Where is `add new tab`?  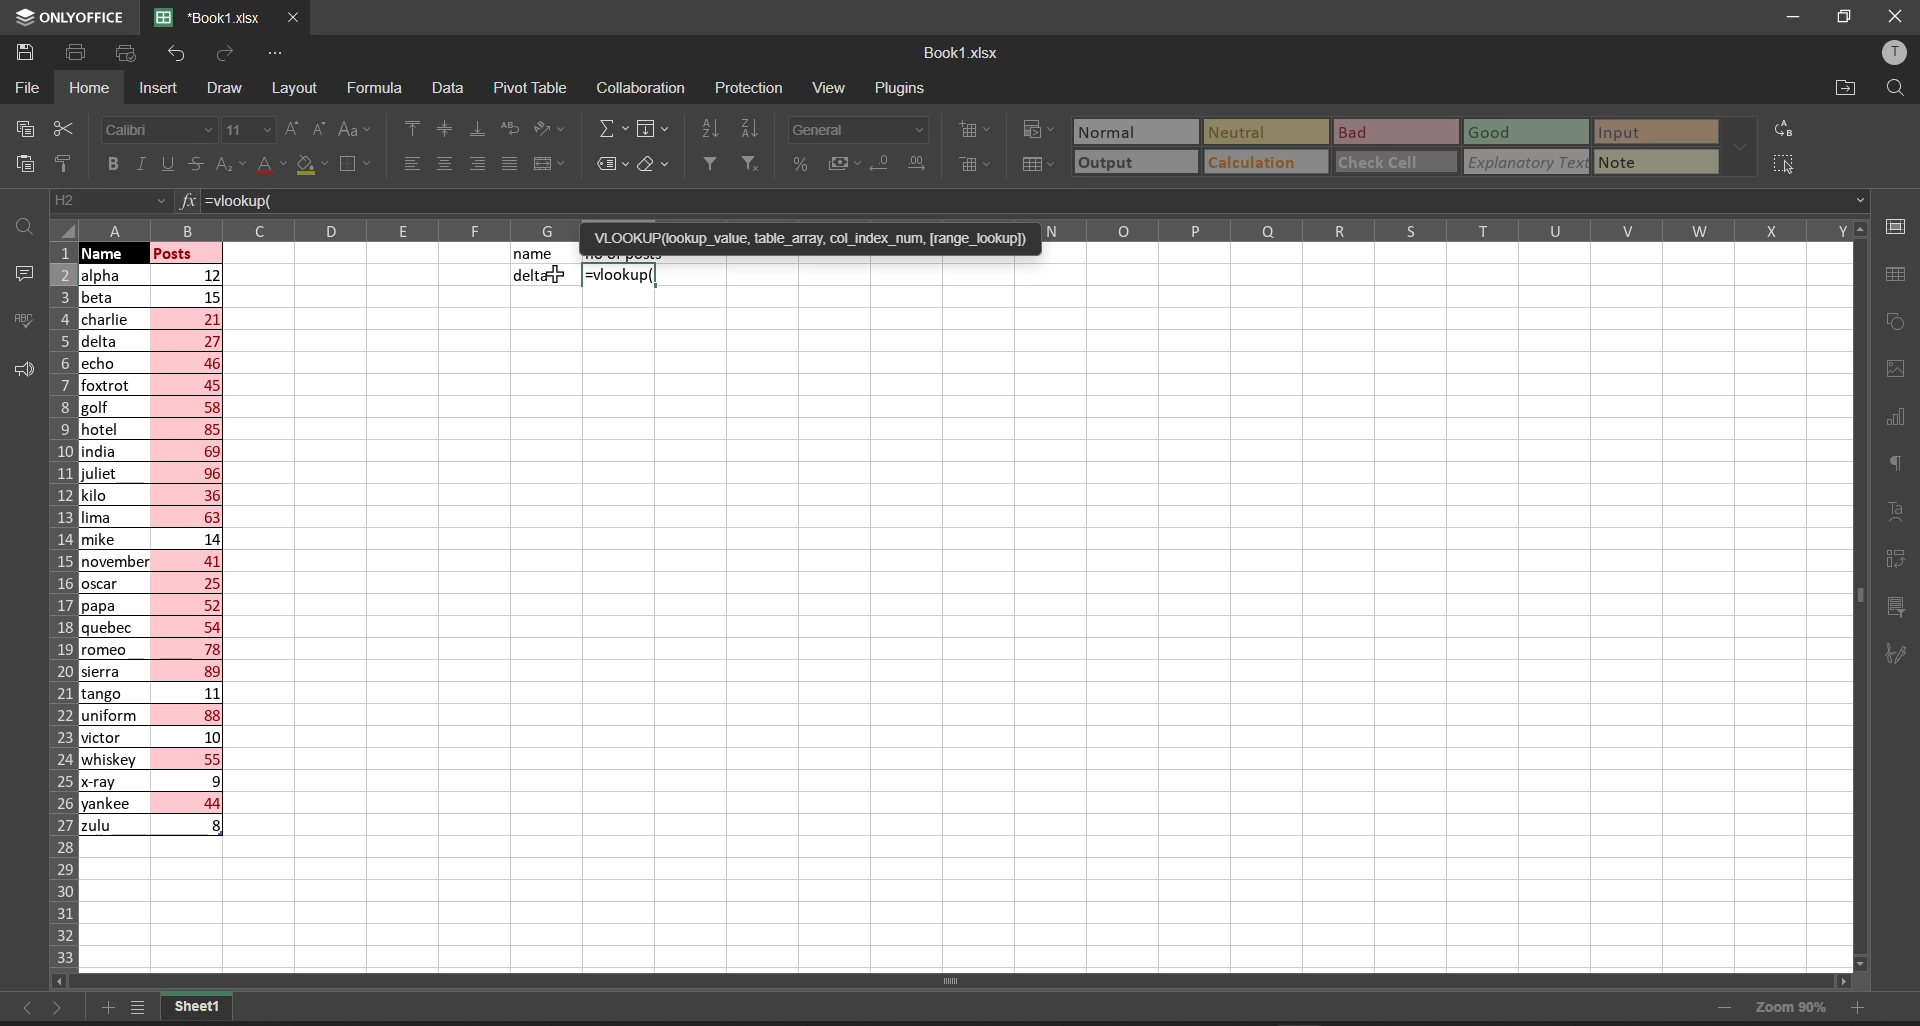 add new tab is located at coordinates (111, 1005).